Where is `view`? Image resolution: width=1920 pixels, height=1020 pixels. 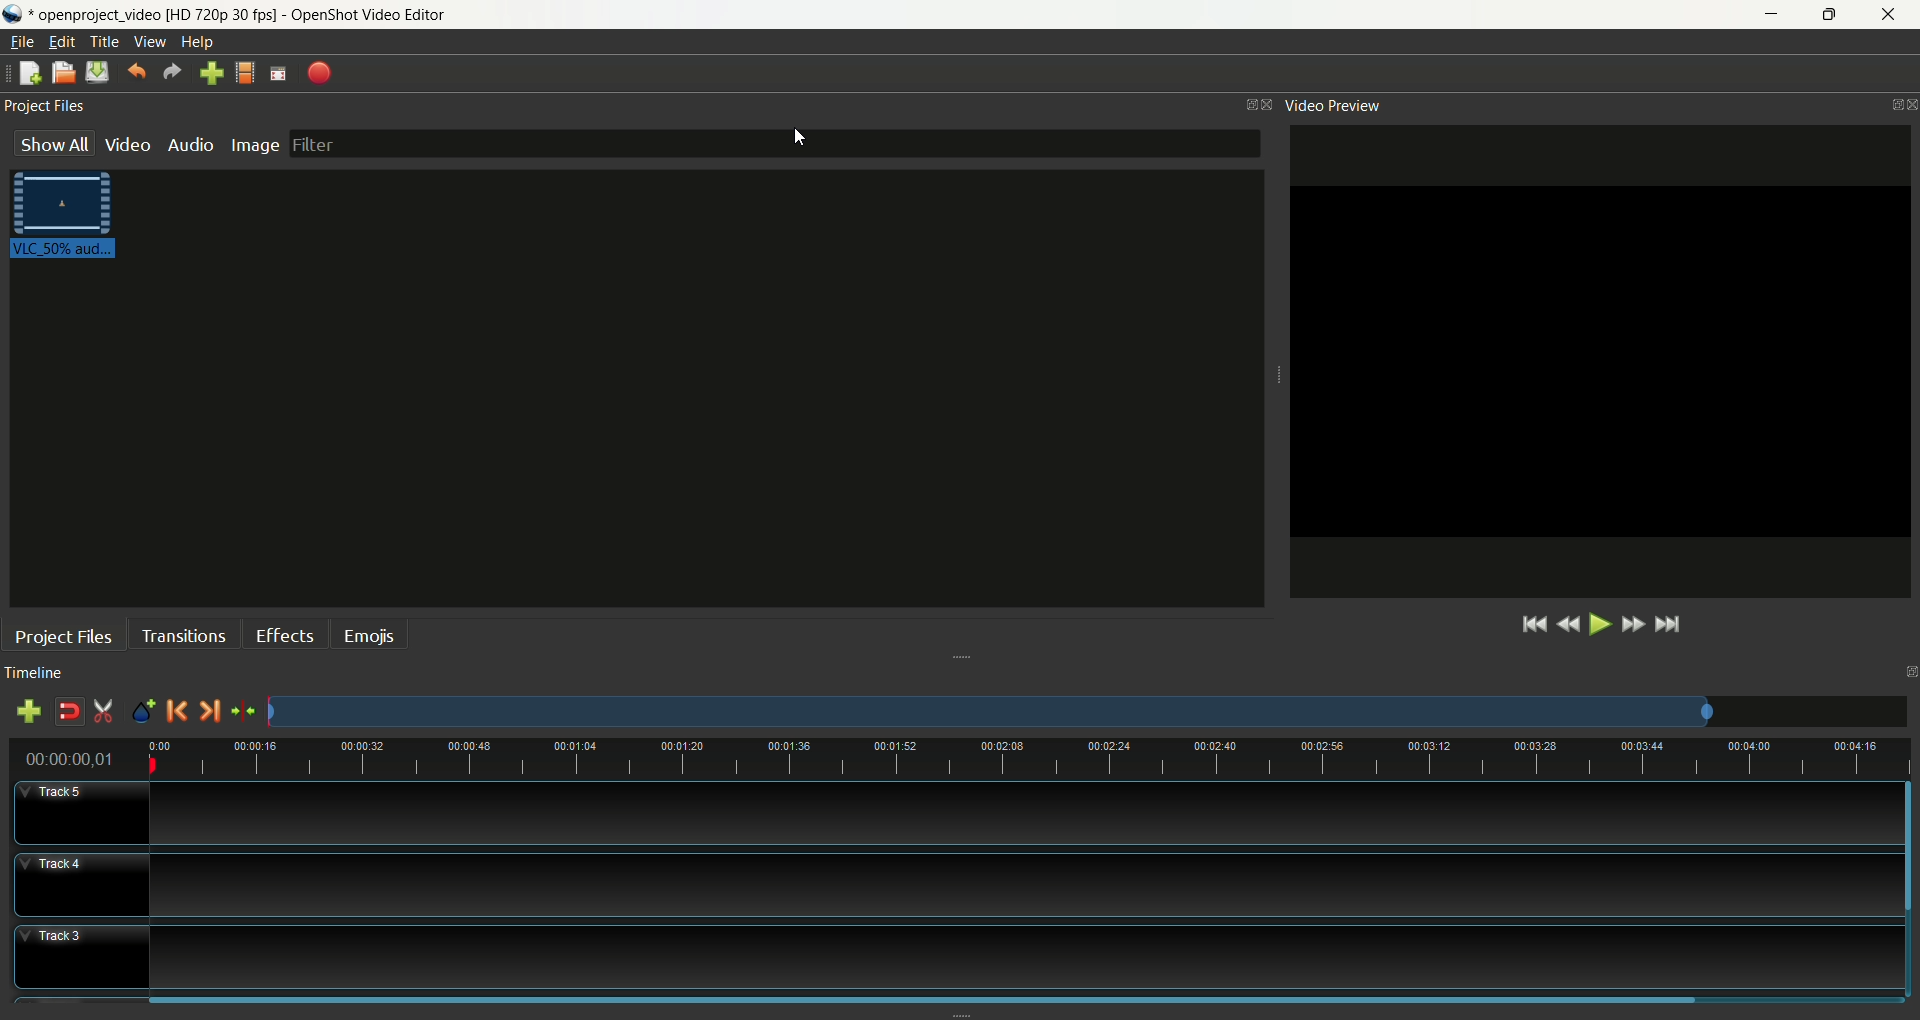 view is located at coordinates (154, 40).